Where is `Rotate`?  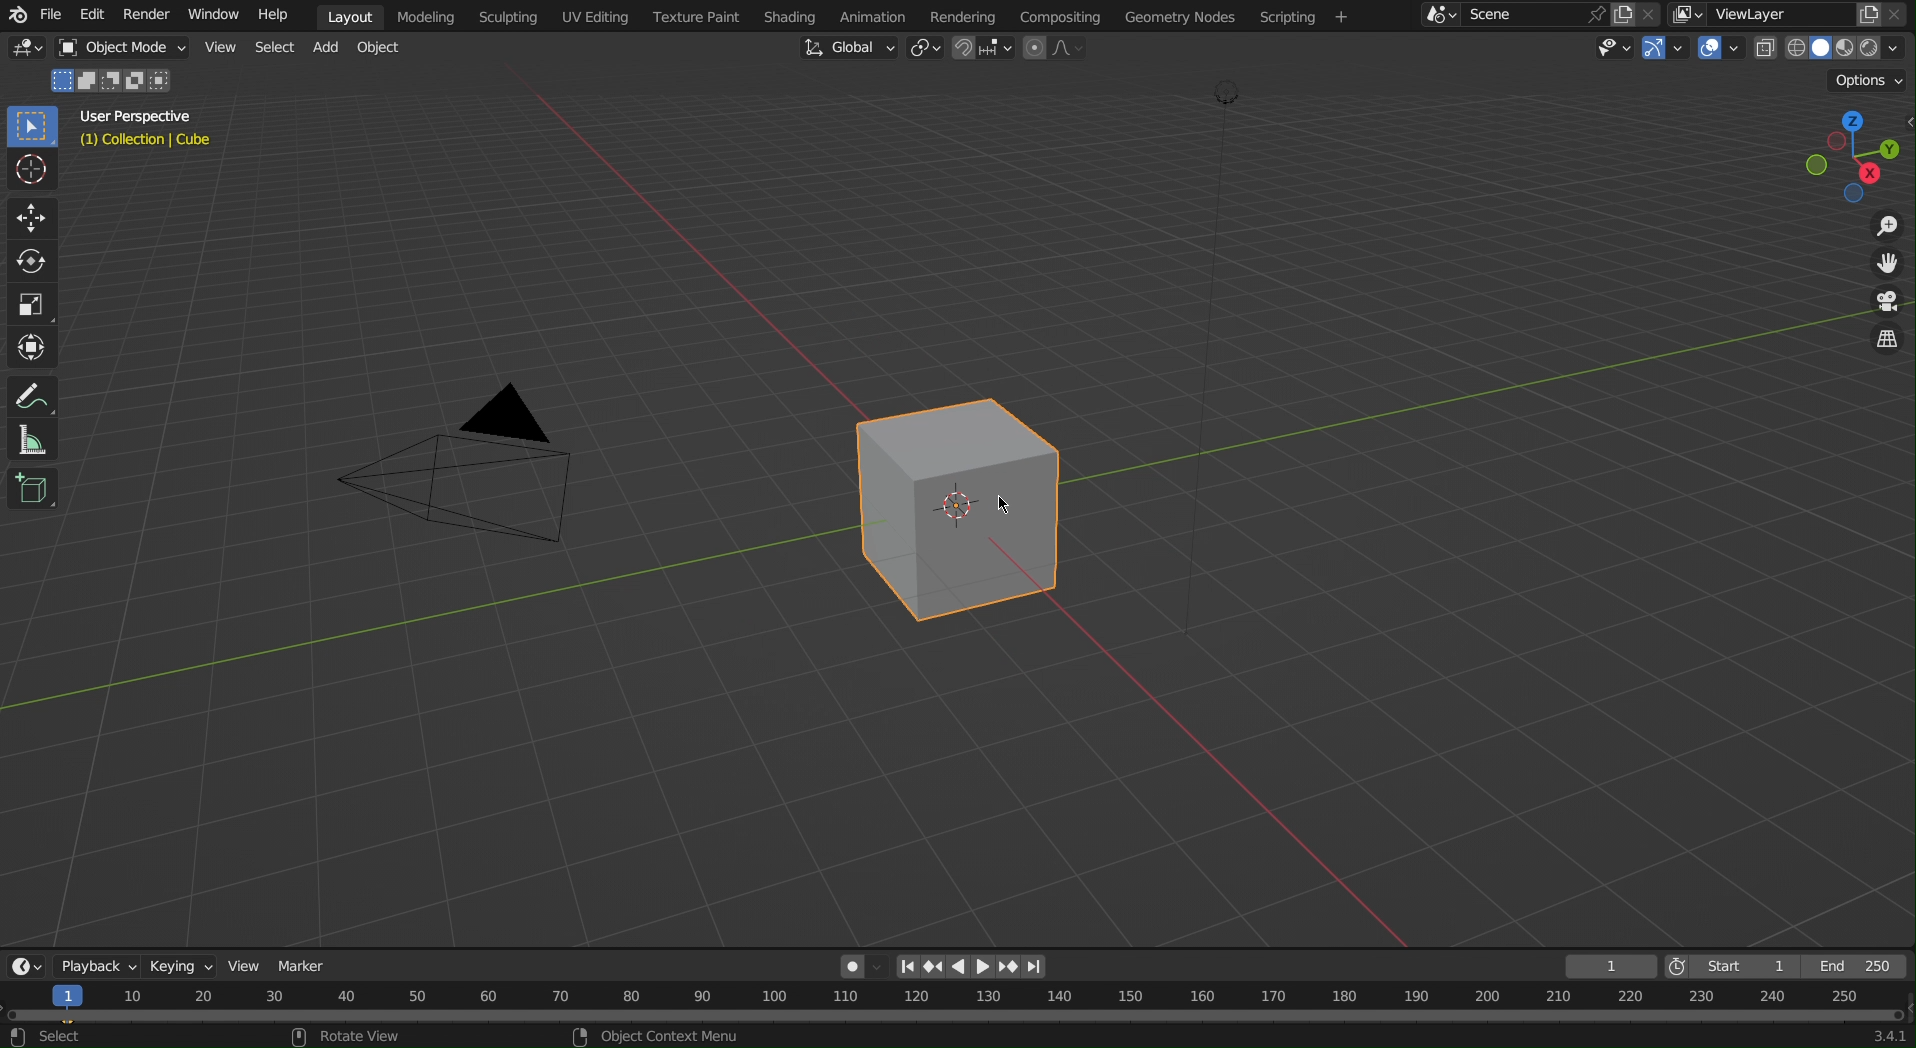
Rotate is located at coordinates (31, 264).